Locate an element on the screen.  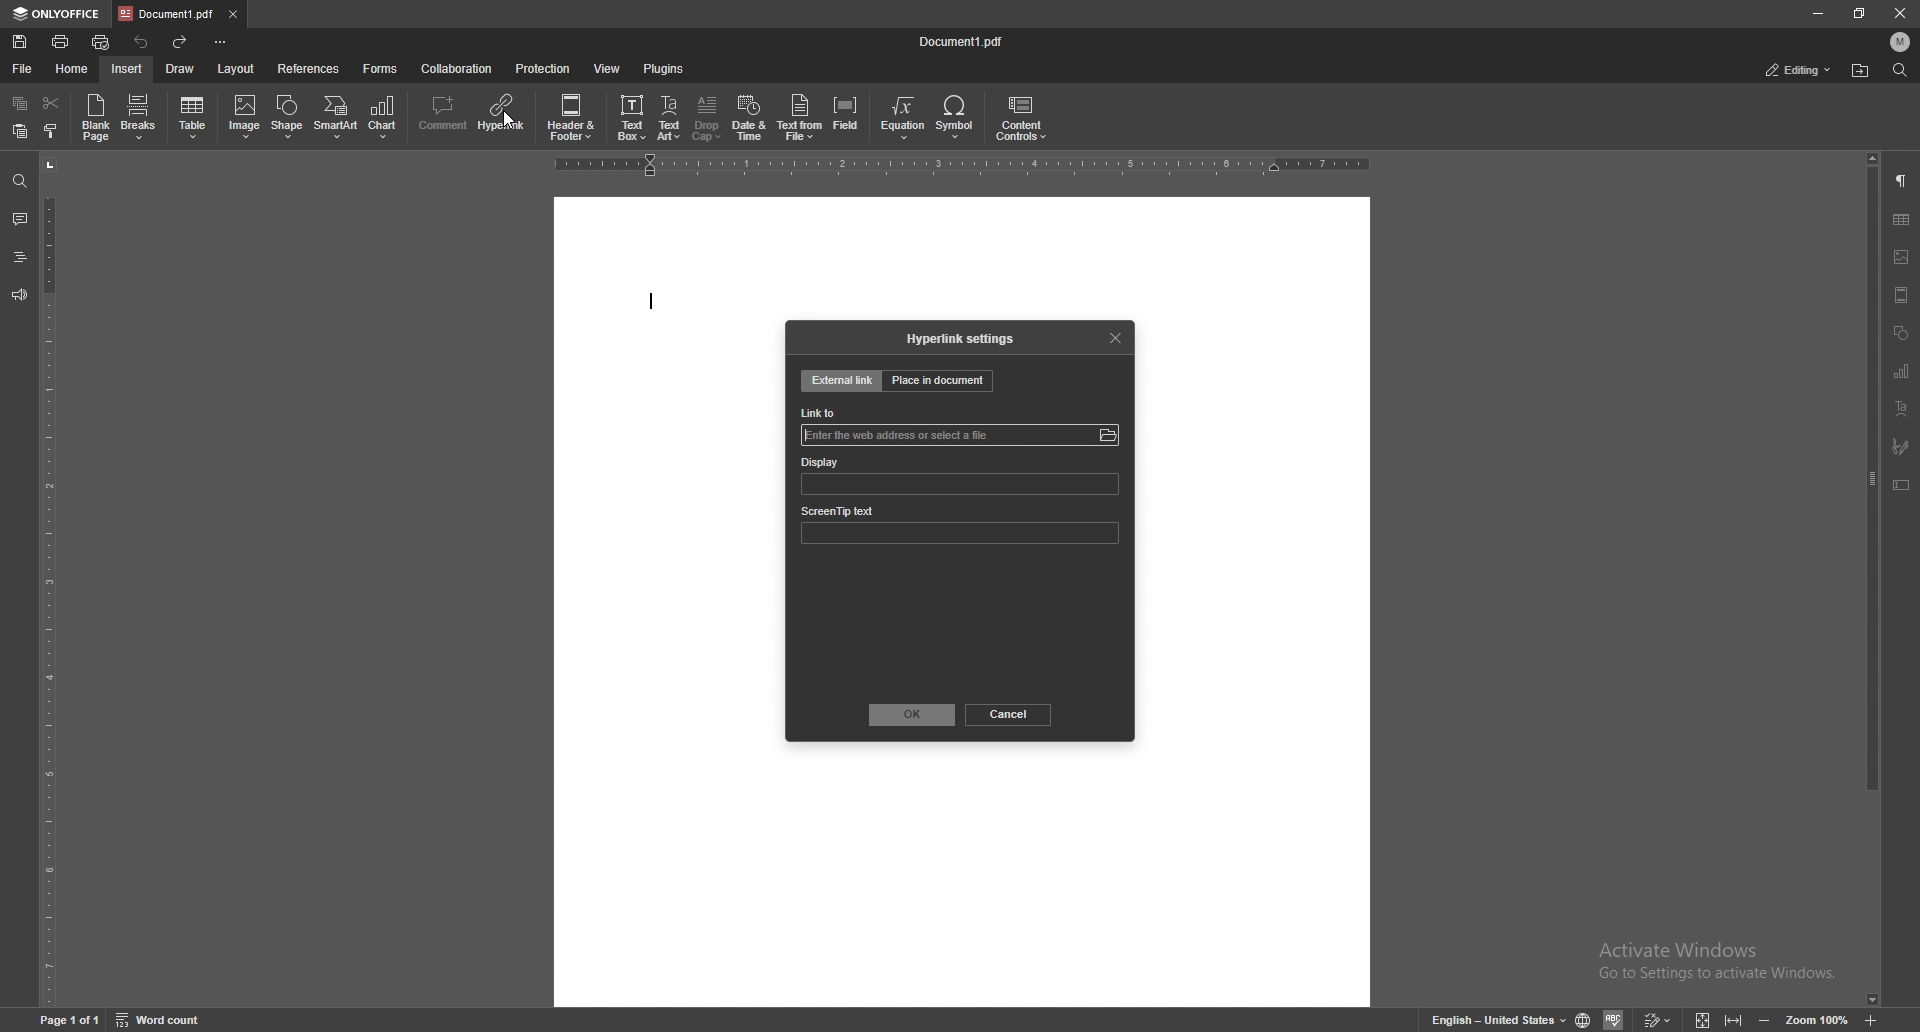
references is located at coordinates (309, 68).